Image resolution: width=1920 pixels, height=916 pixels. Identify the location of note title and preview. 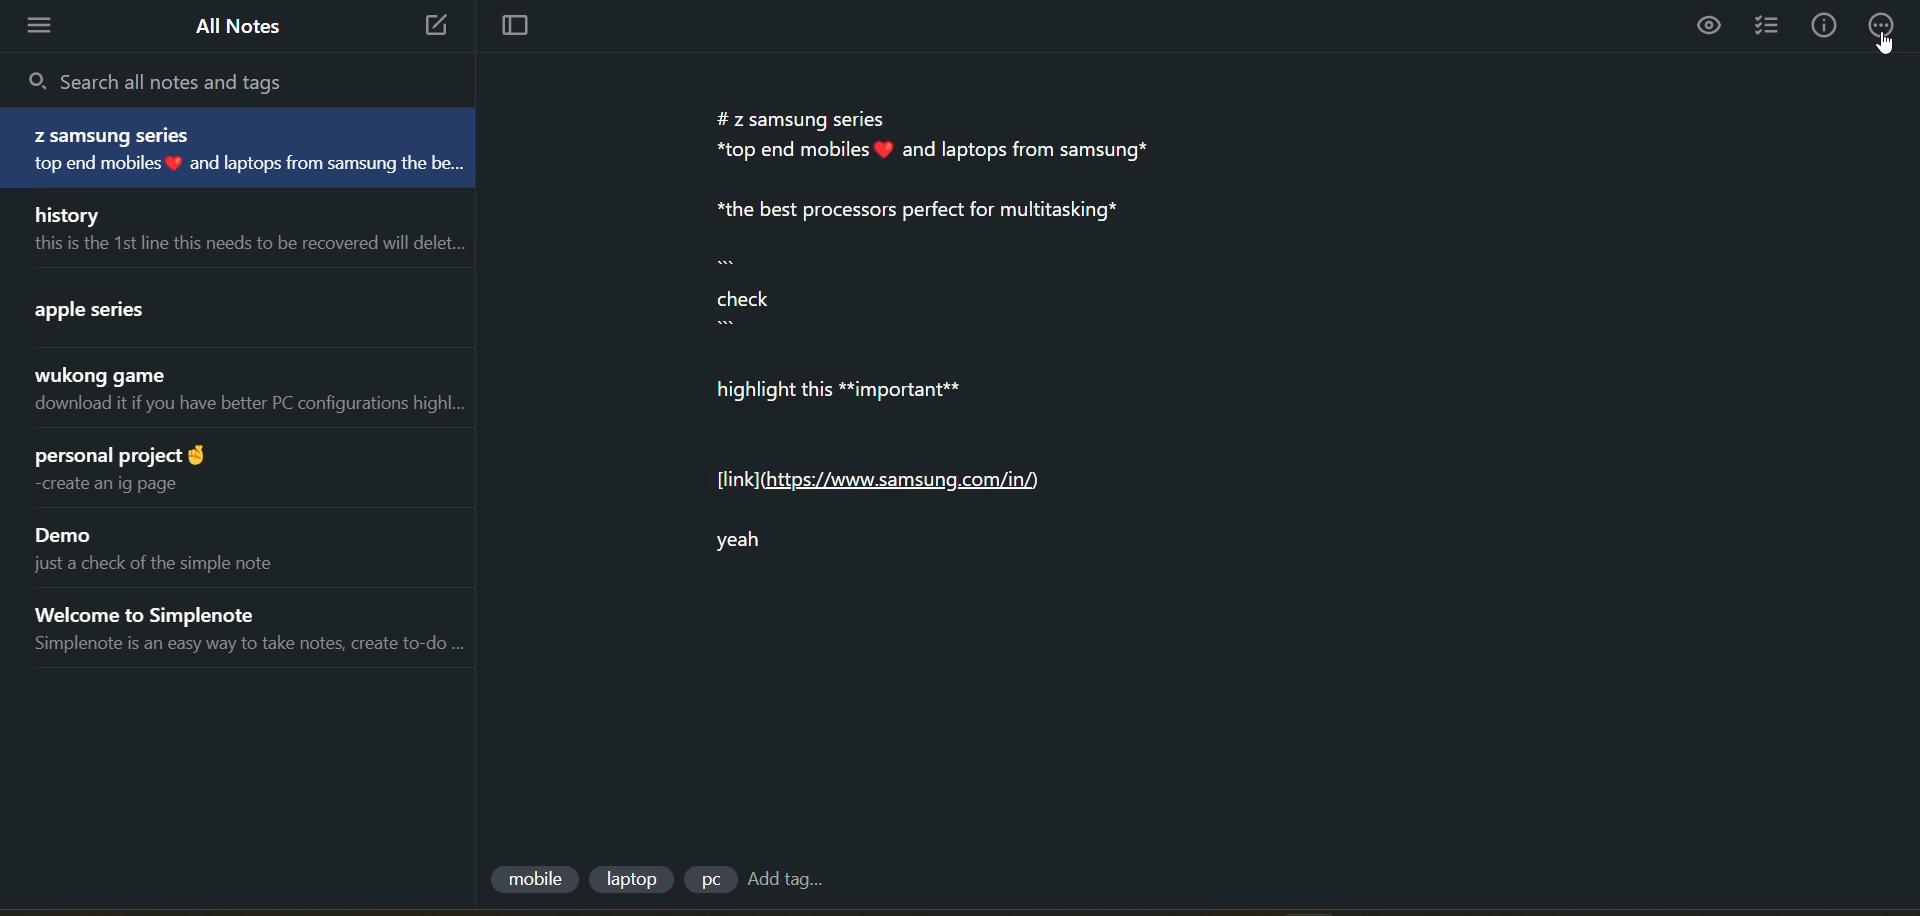
(238, 228).